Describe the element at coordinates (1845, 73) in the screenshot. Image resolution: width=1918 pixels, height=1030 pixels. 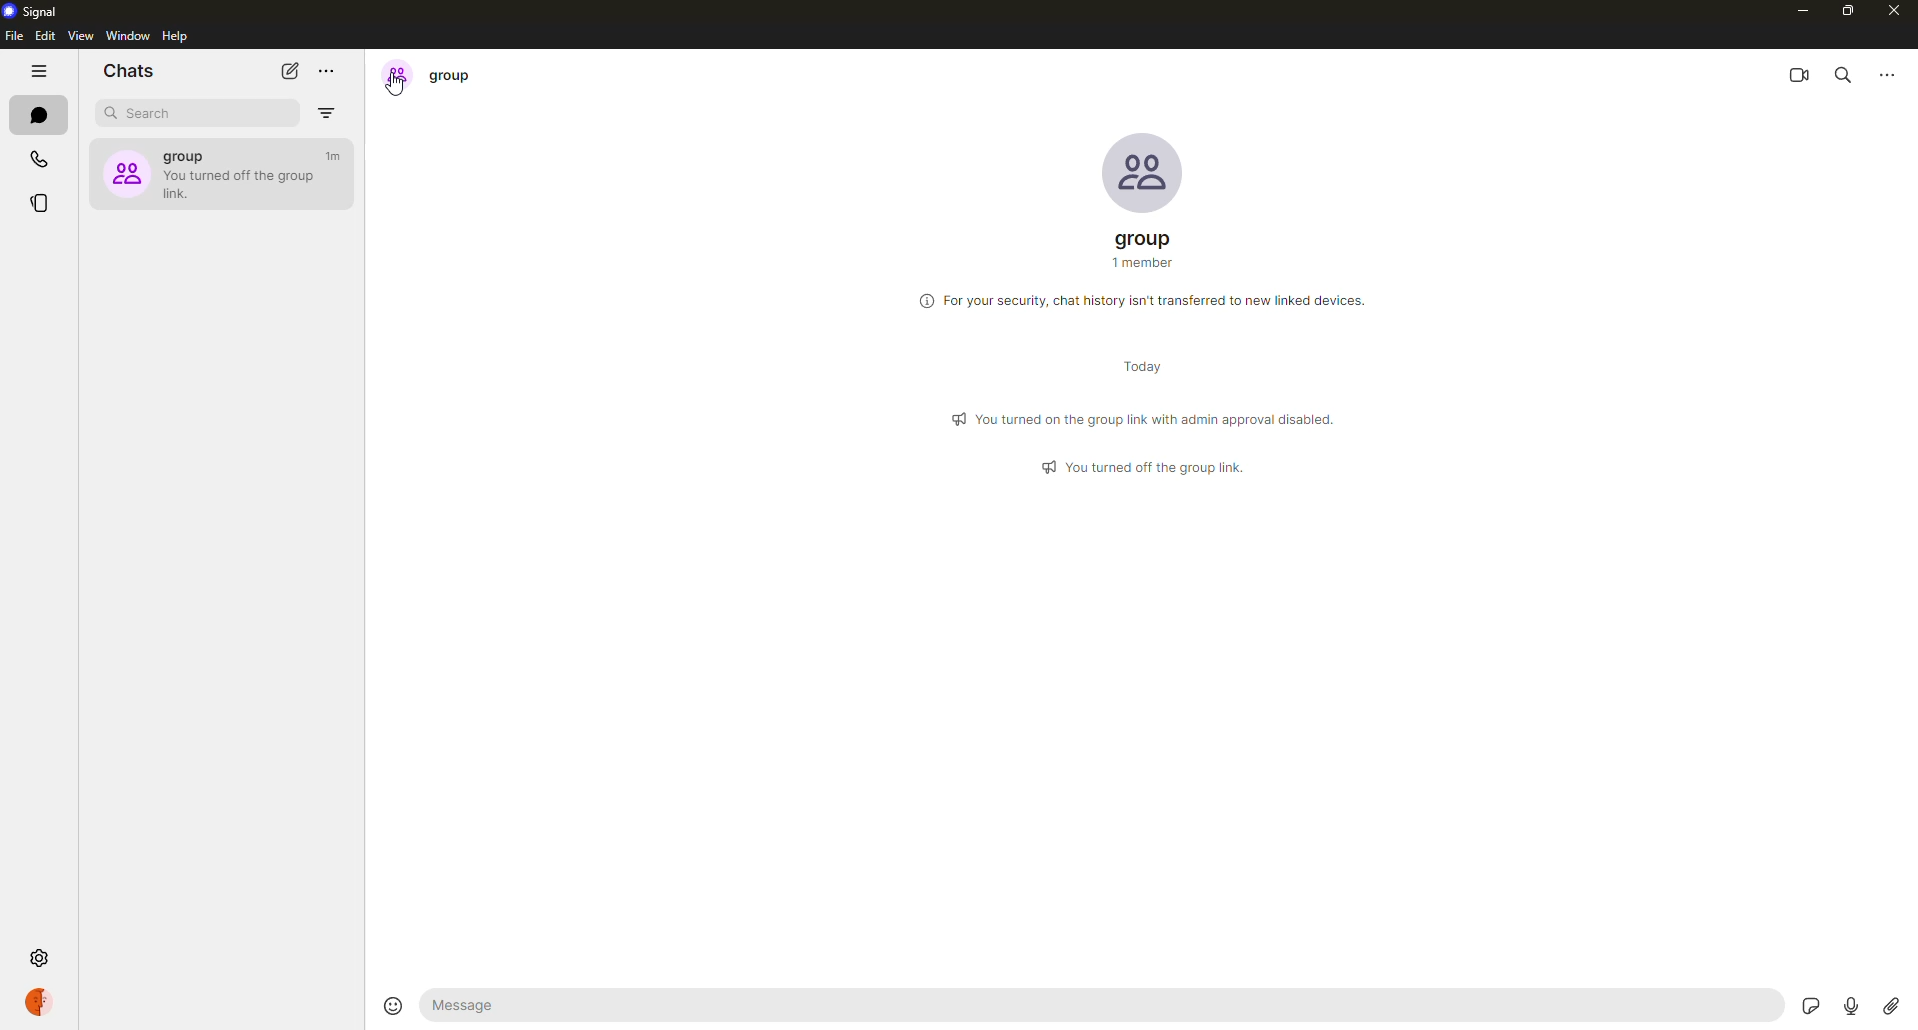
I see `search` at that location.